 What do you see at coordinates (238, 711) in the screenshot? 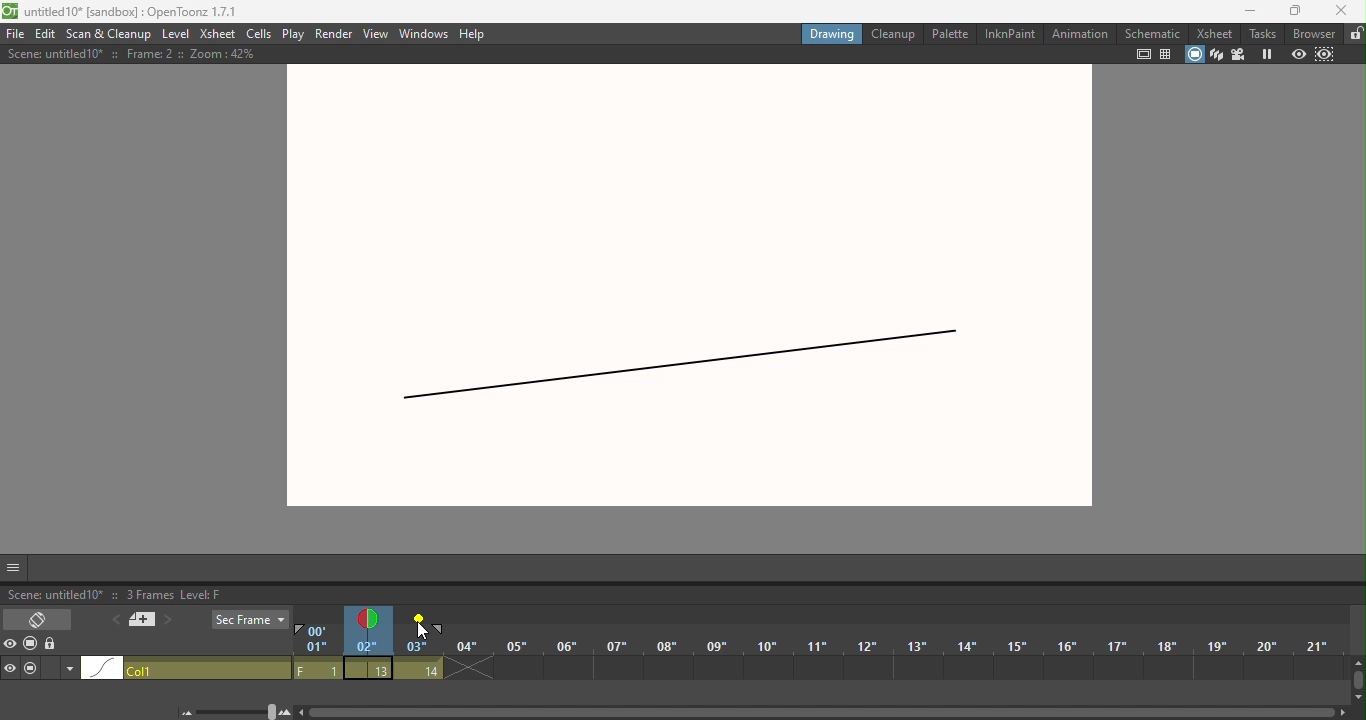
I see `Zoom in/out of timeline` at bounding box center [238, 711].